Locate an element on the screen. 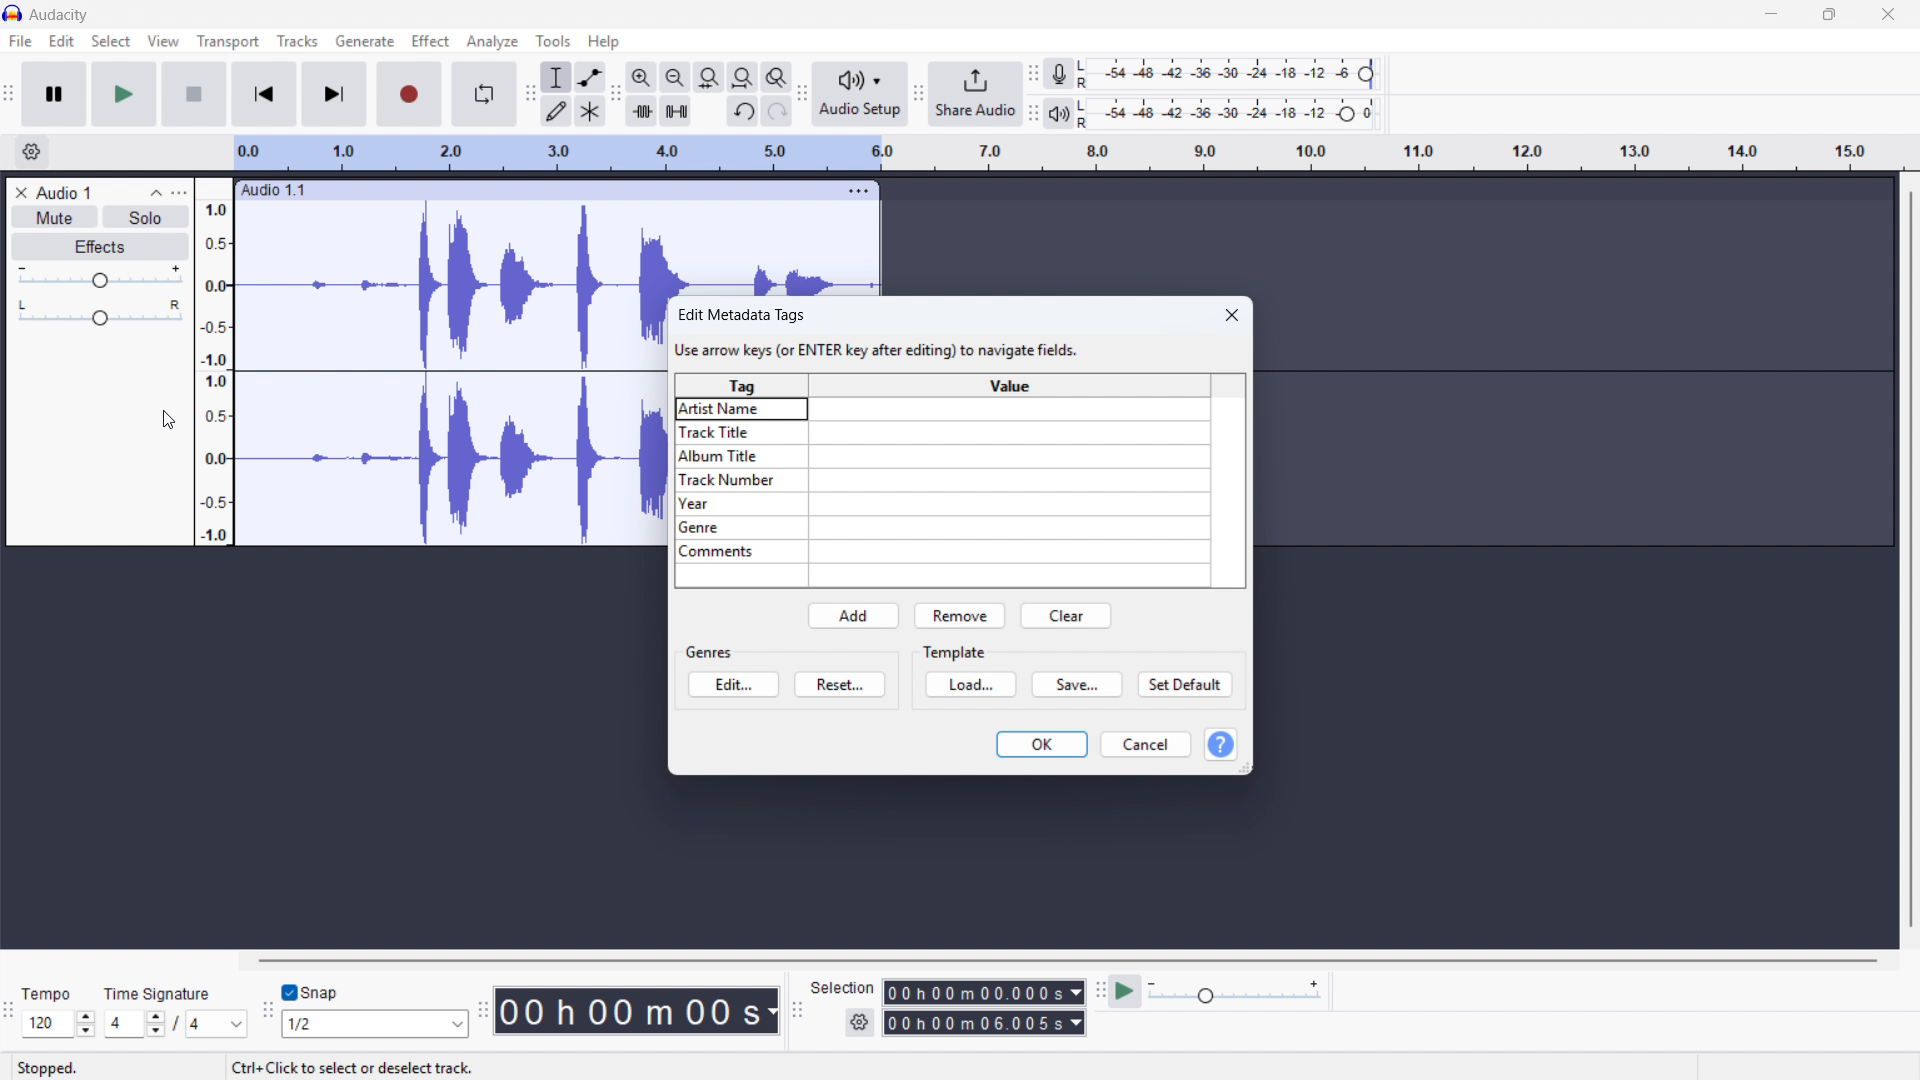  set snapping is located at coordinates (375, 1024).